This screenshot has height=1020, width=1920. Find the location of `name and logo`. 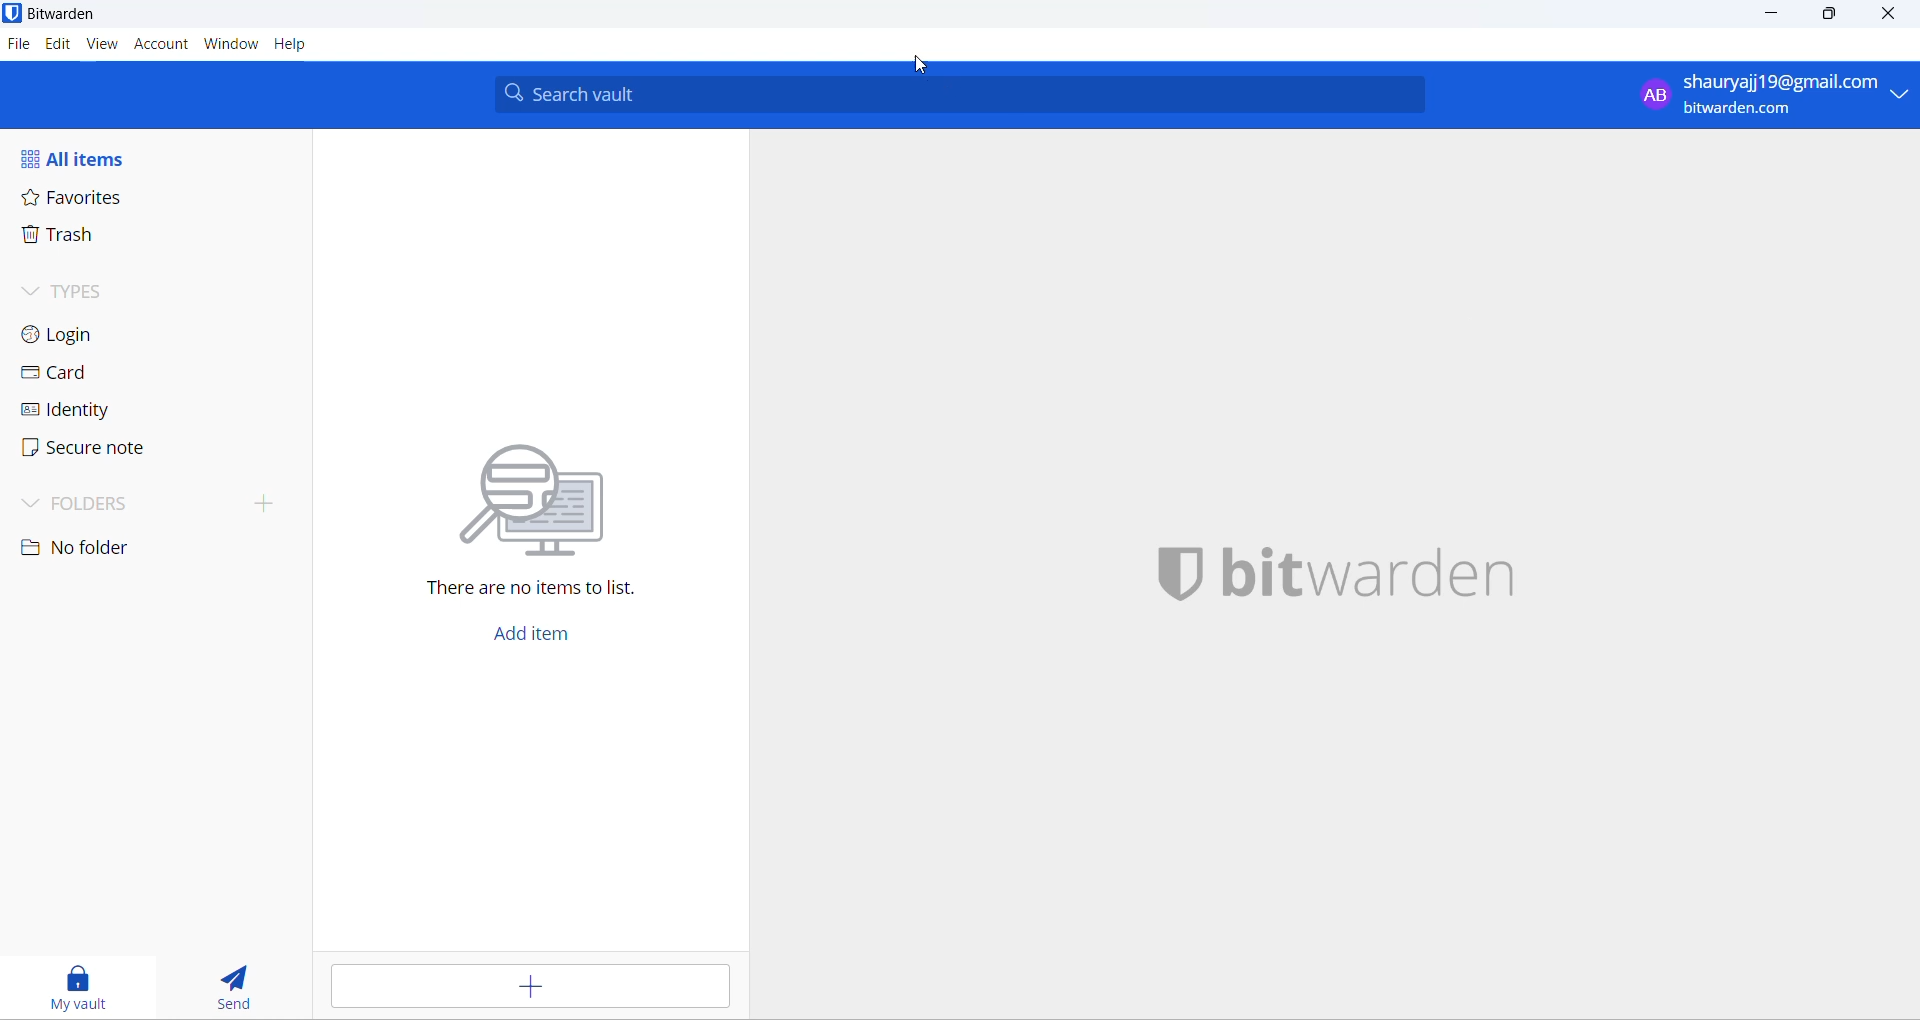

name and logo is located at coordinates (1346, 569).